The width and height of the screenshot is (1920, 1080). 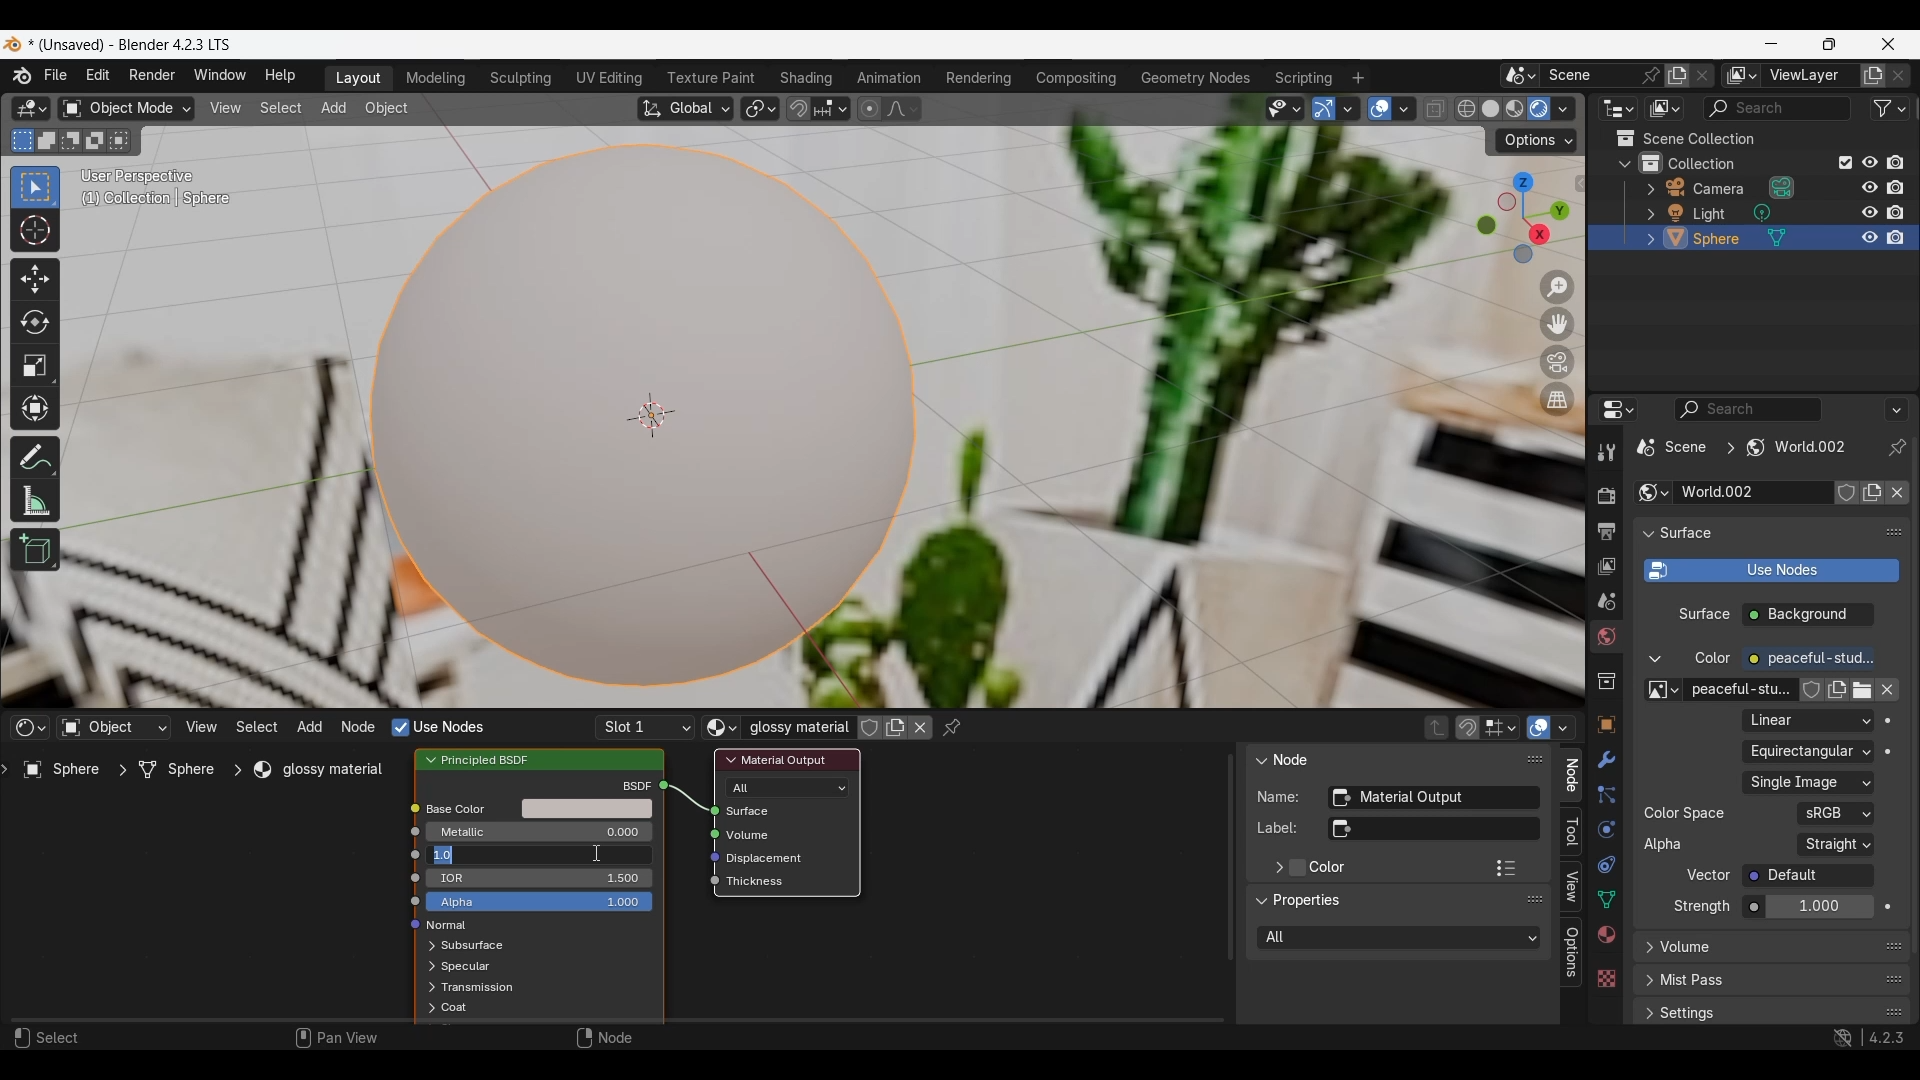 I want to click on surface, so click(x=1689, y=533).